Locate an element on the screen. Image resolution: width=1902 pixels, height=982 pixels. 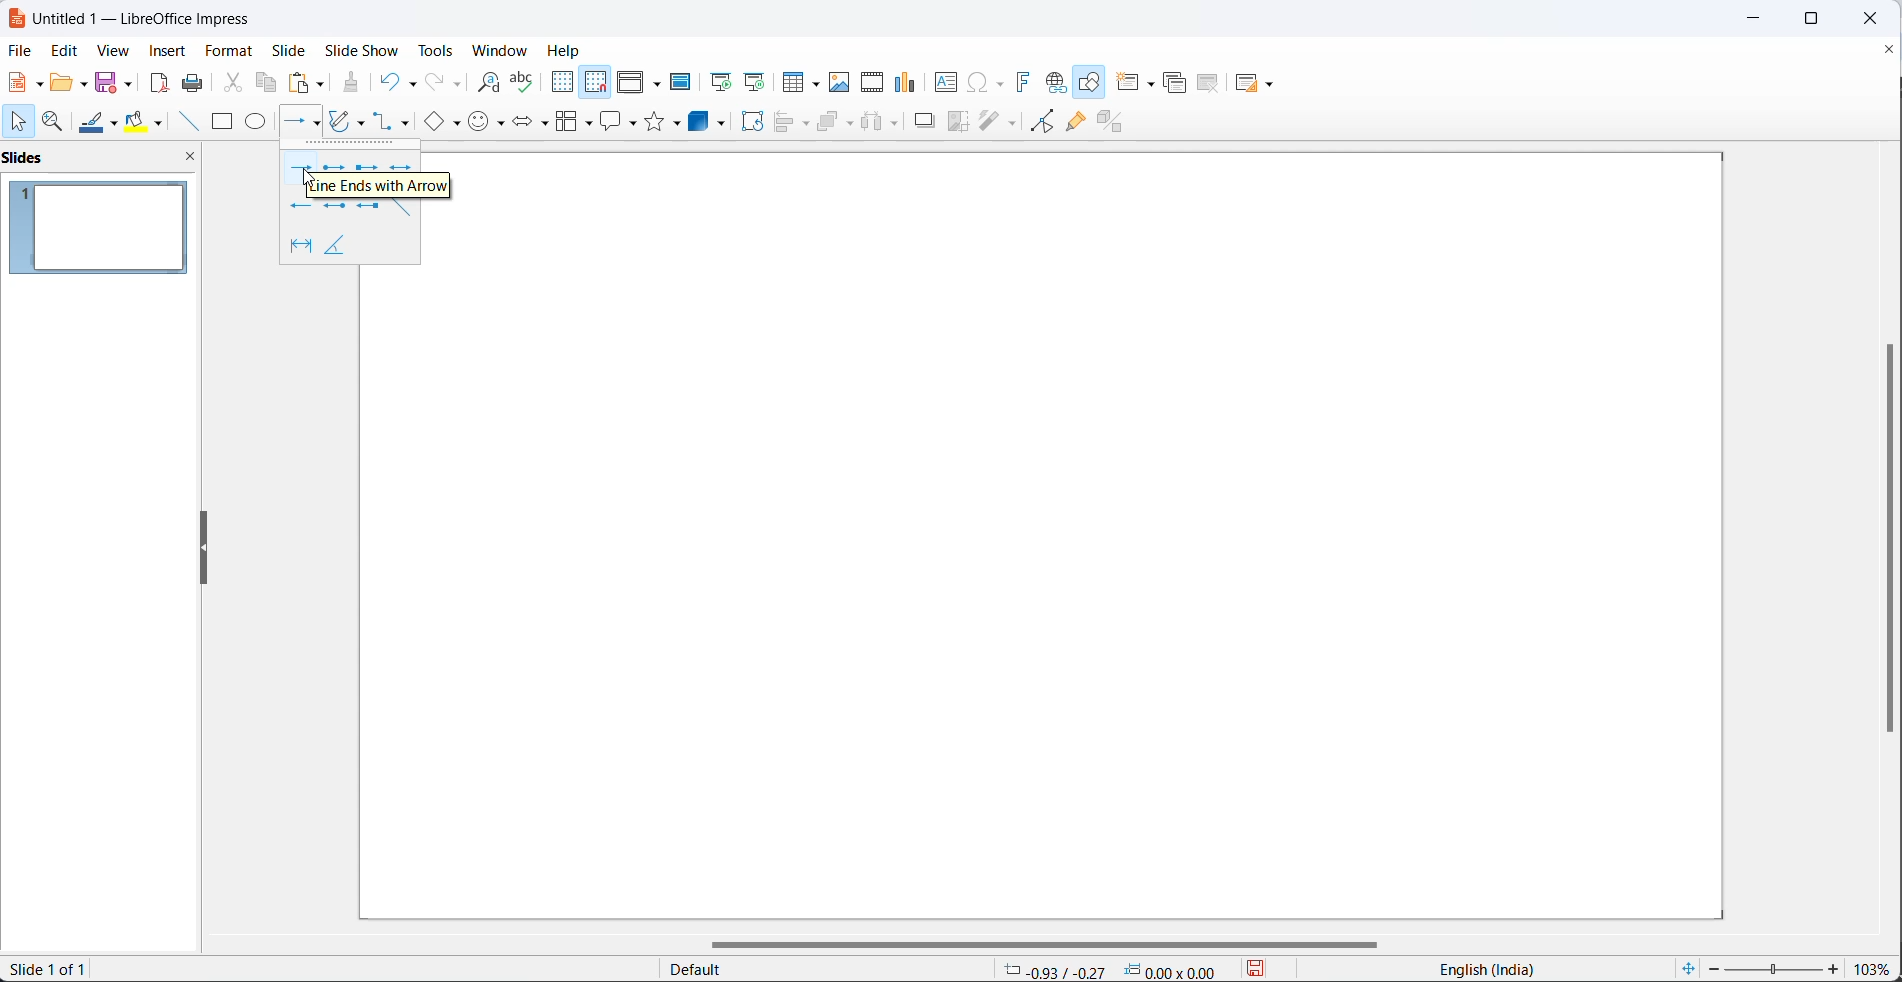
curve and polygons is located at coordinates (351, 119).